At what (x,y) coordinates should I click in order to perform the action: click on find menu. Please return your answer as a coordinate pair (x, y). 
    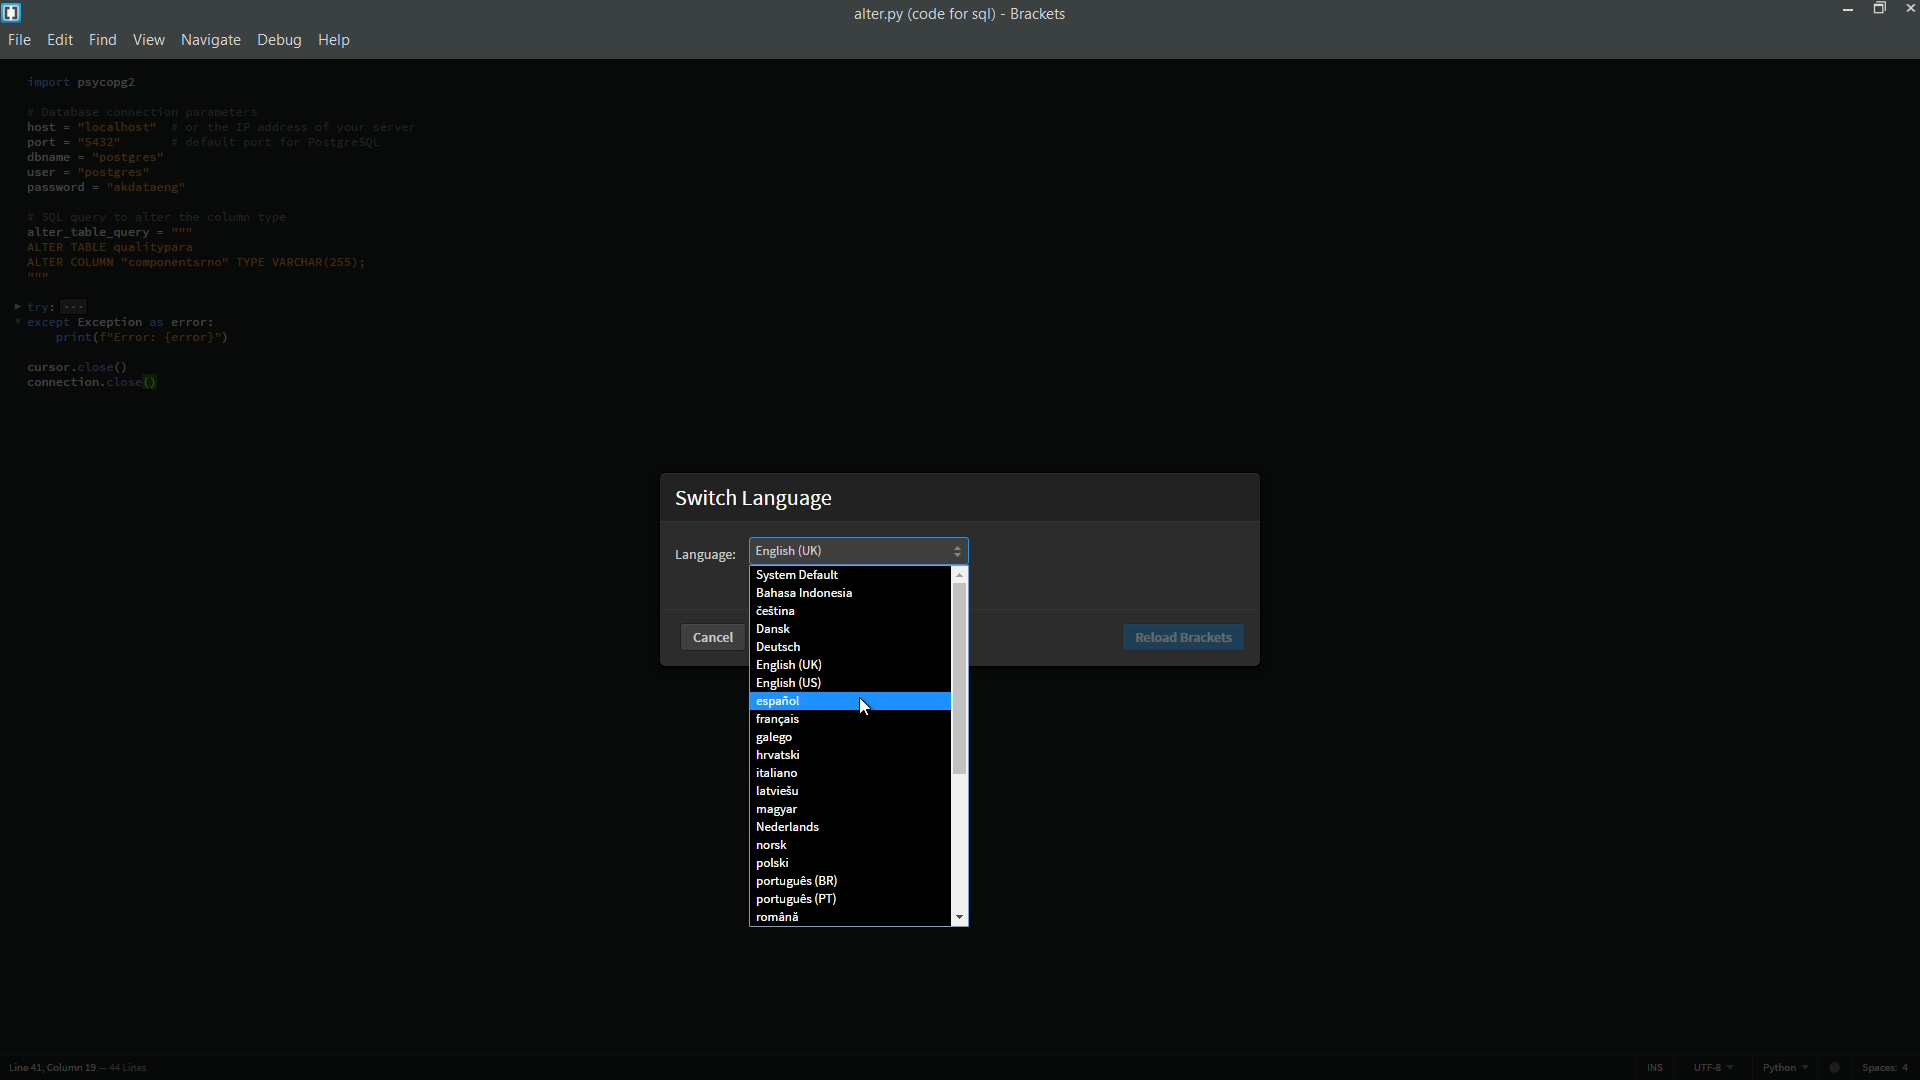
    Looking at the image, I should click on (103, 40).